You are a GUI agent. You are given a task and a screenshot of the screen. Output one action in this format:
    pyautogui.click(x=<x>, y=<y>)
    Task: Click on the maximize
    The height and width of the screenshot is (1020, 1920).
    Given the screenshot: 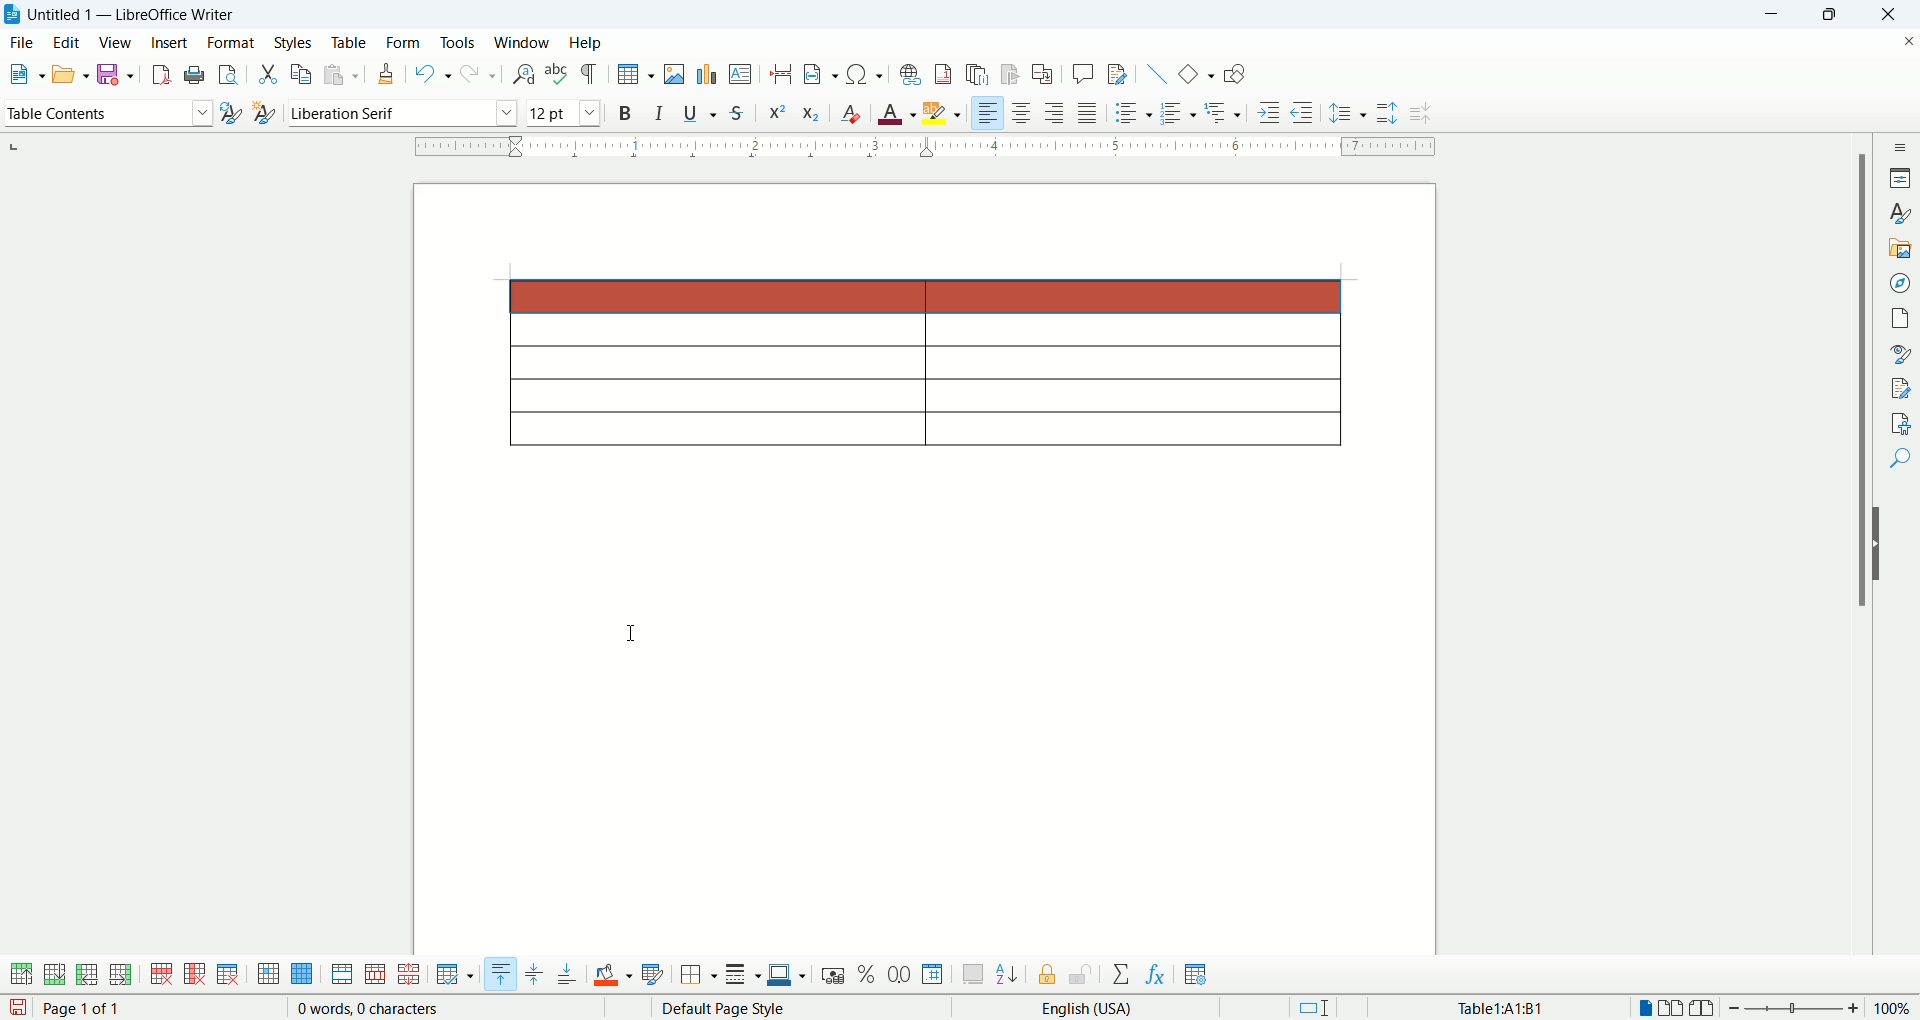 What is the action you would take?
    pyautogui.click(x=1833, y=15)
    